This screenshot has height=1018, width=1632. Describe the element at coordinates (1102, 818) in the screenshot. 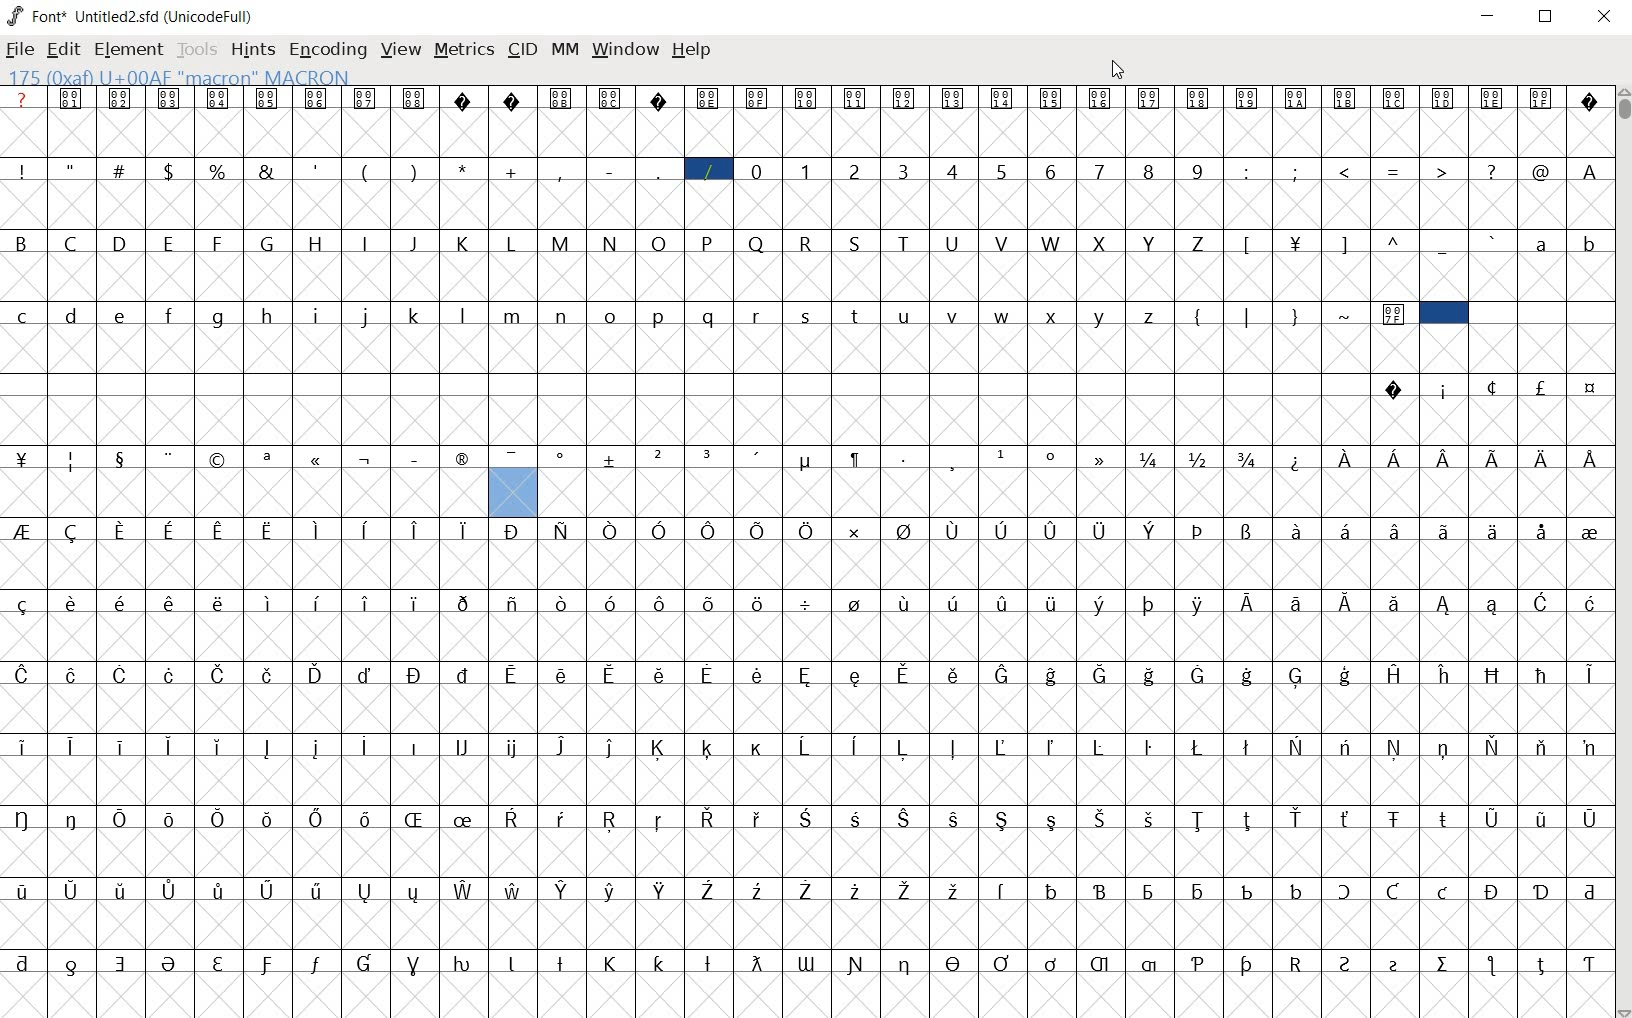

I see `Symbol` at that location.